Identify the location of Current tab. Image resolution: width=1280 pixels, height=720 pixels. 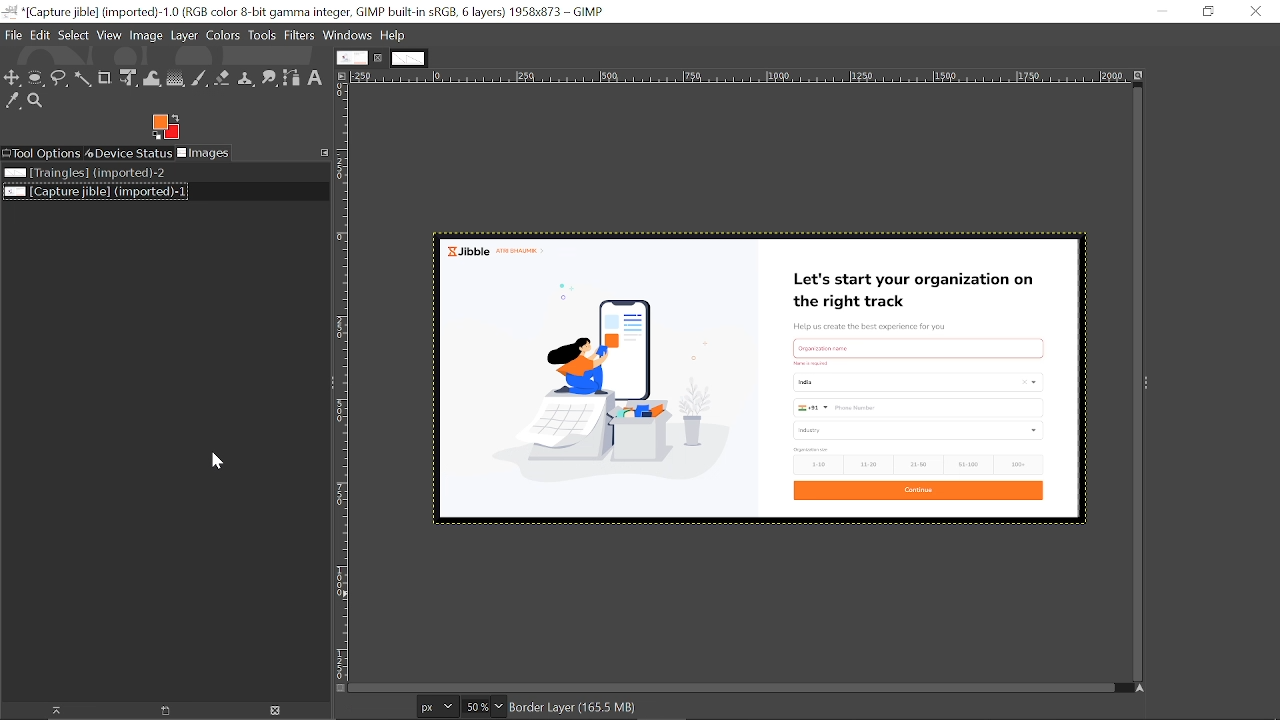
(351, 58).